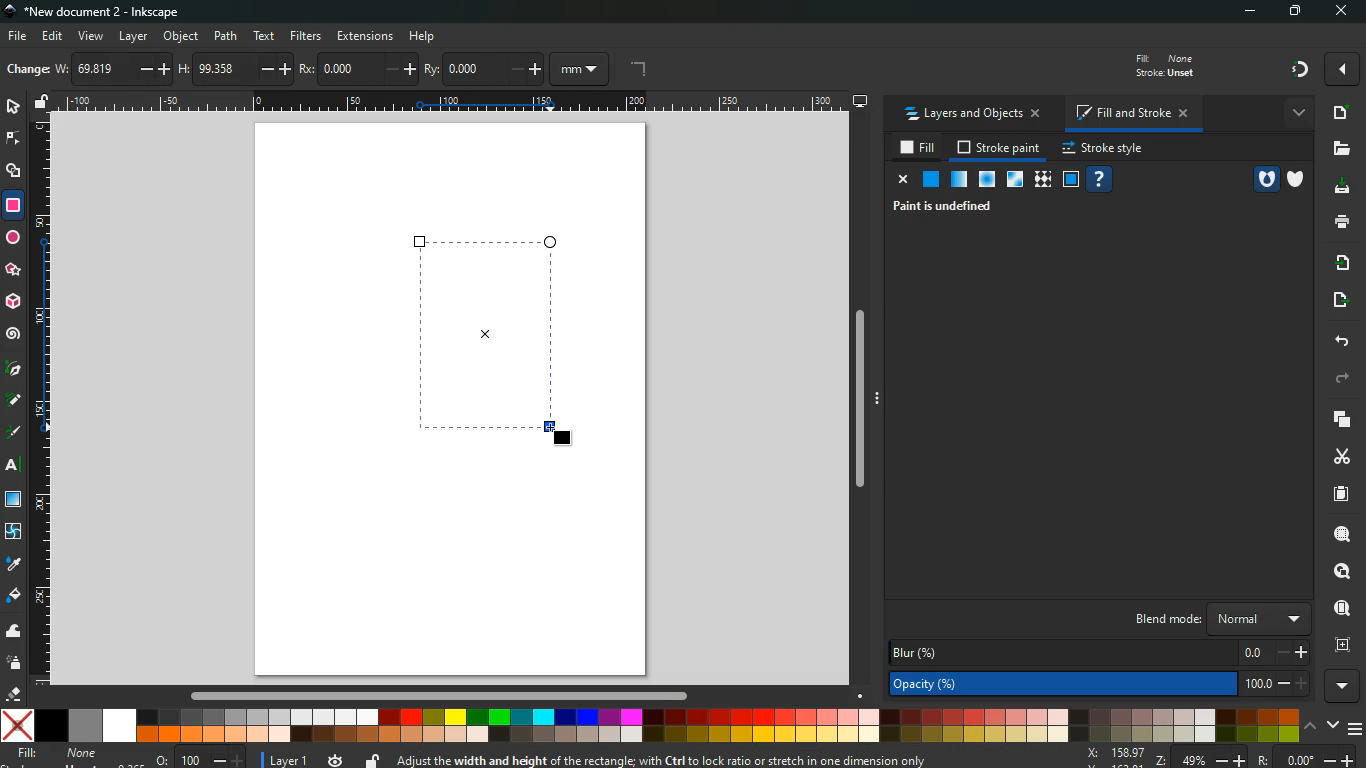 The height and width of the screenshot is (768, 1366). What do you see at coordinates (347, 70) in the screenshot?
I see `rx` at bounding box center [347, 70].